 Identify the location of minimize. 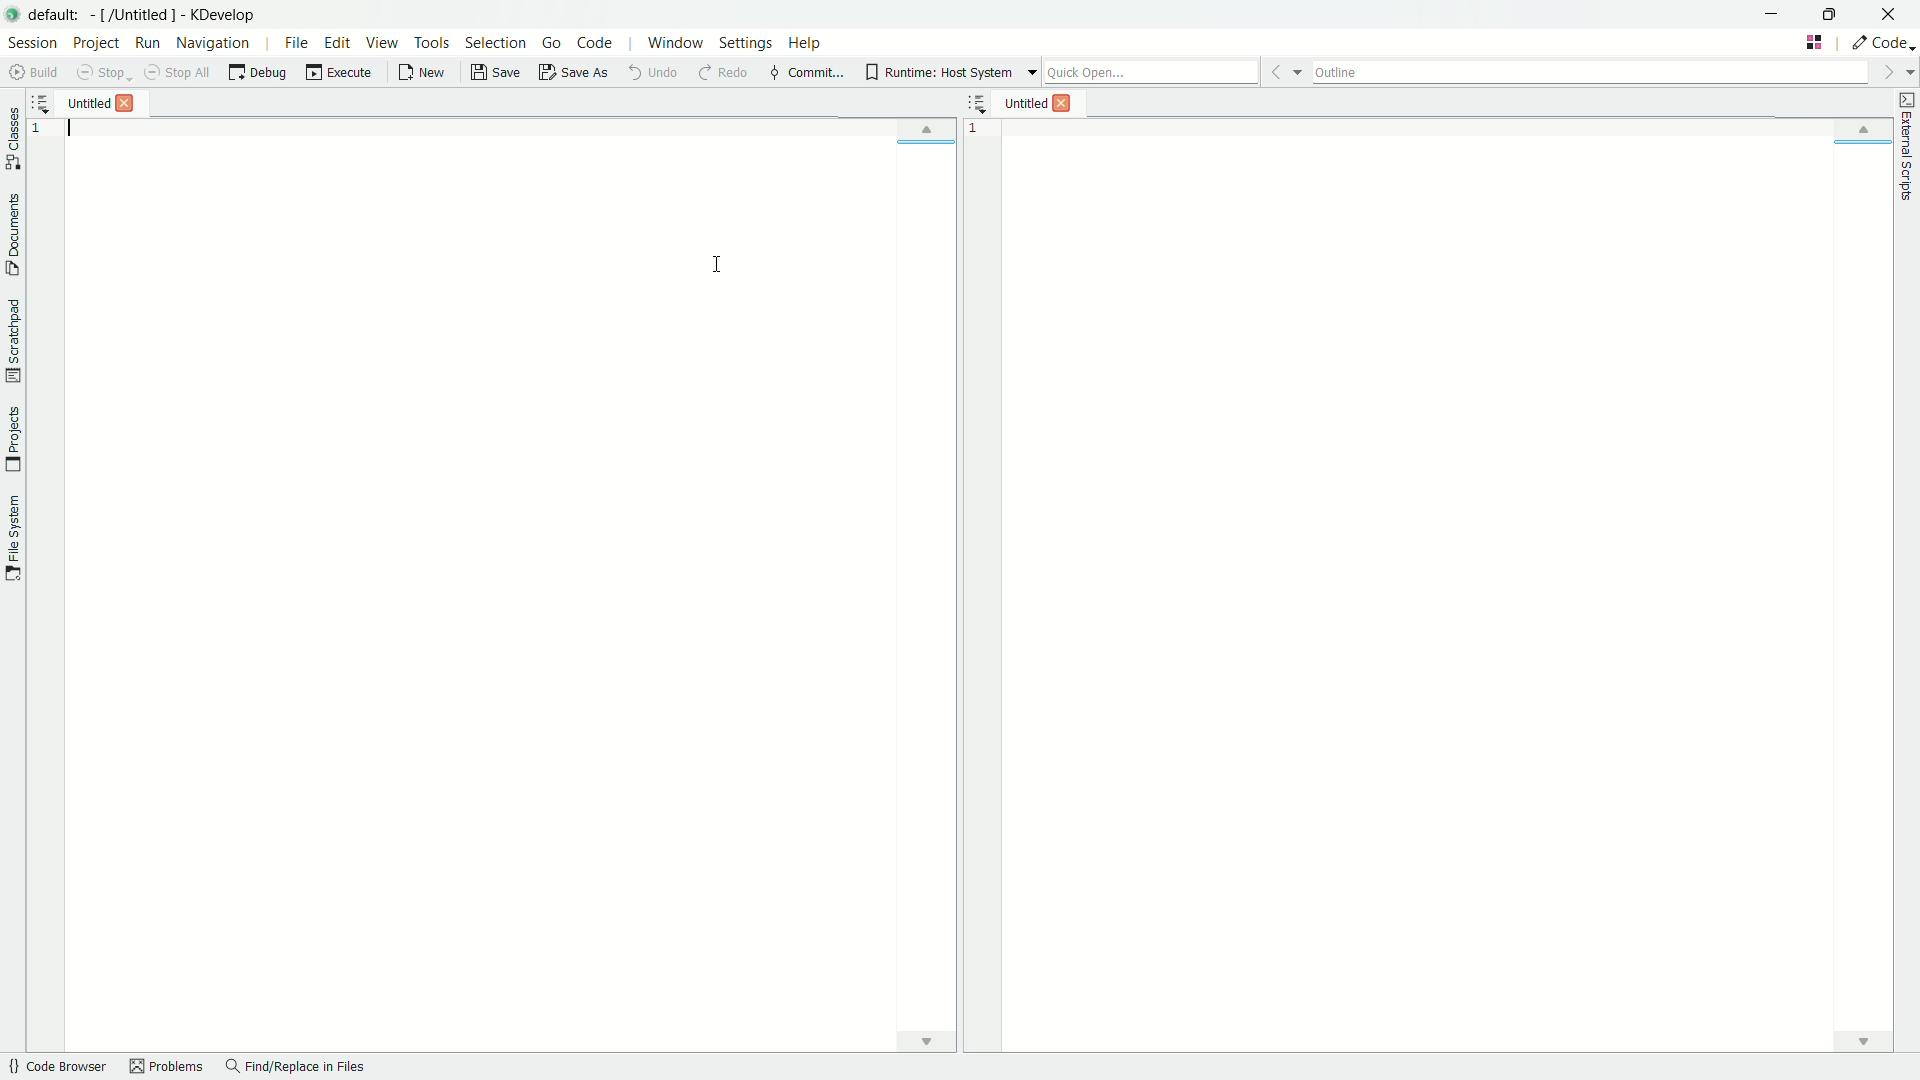
(1772, 15).